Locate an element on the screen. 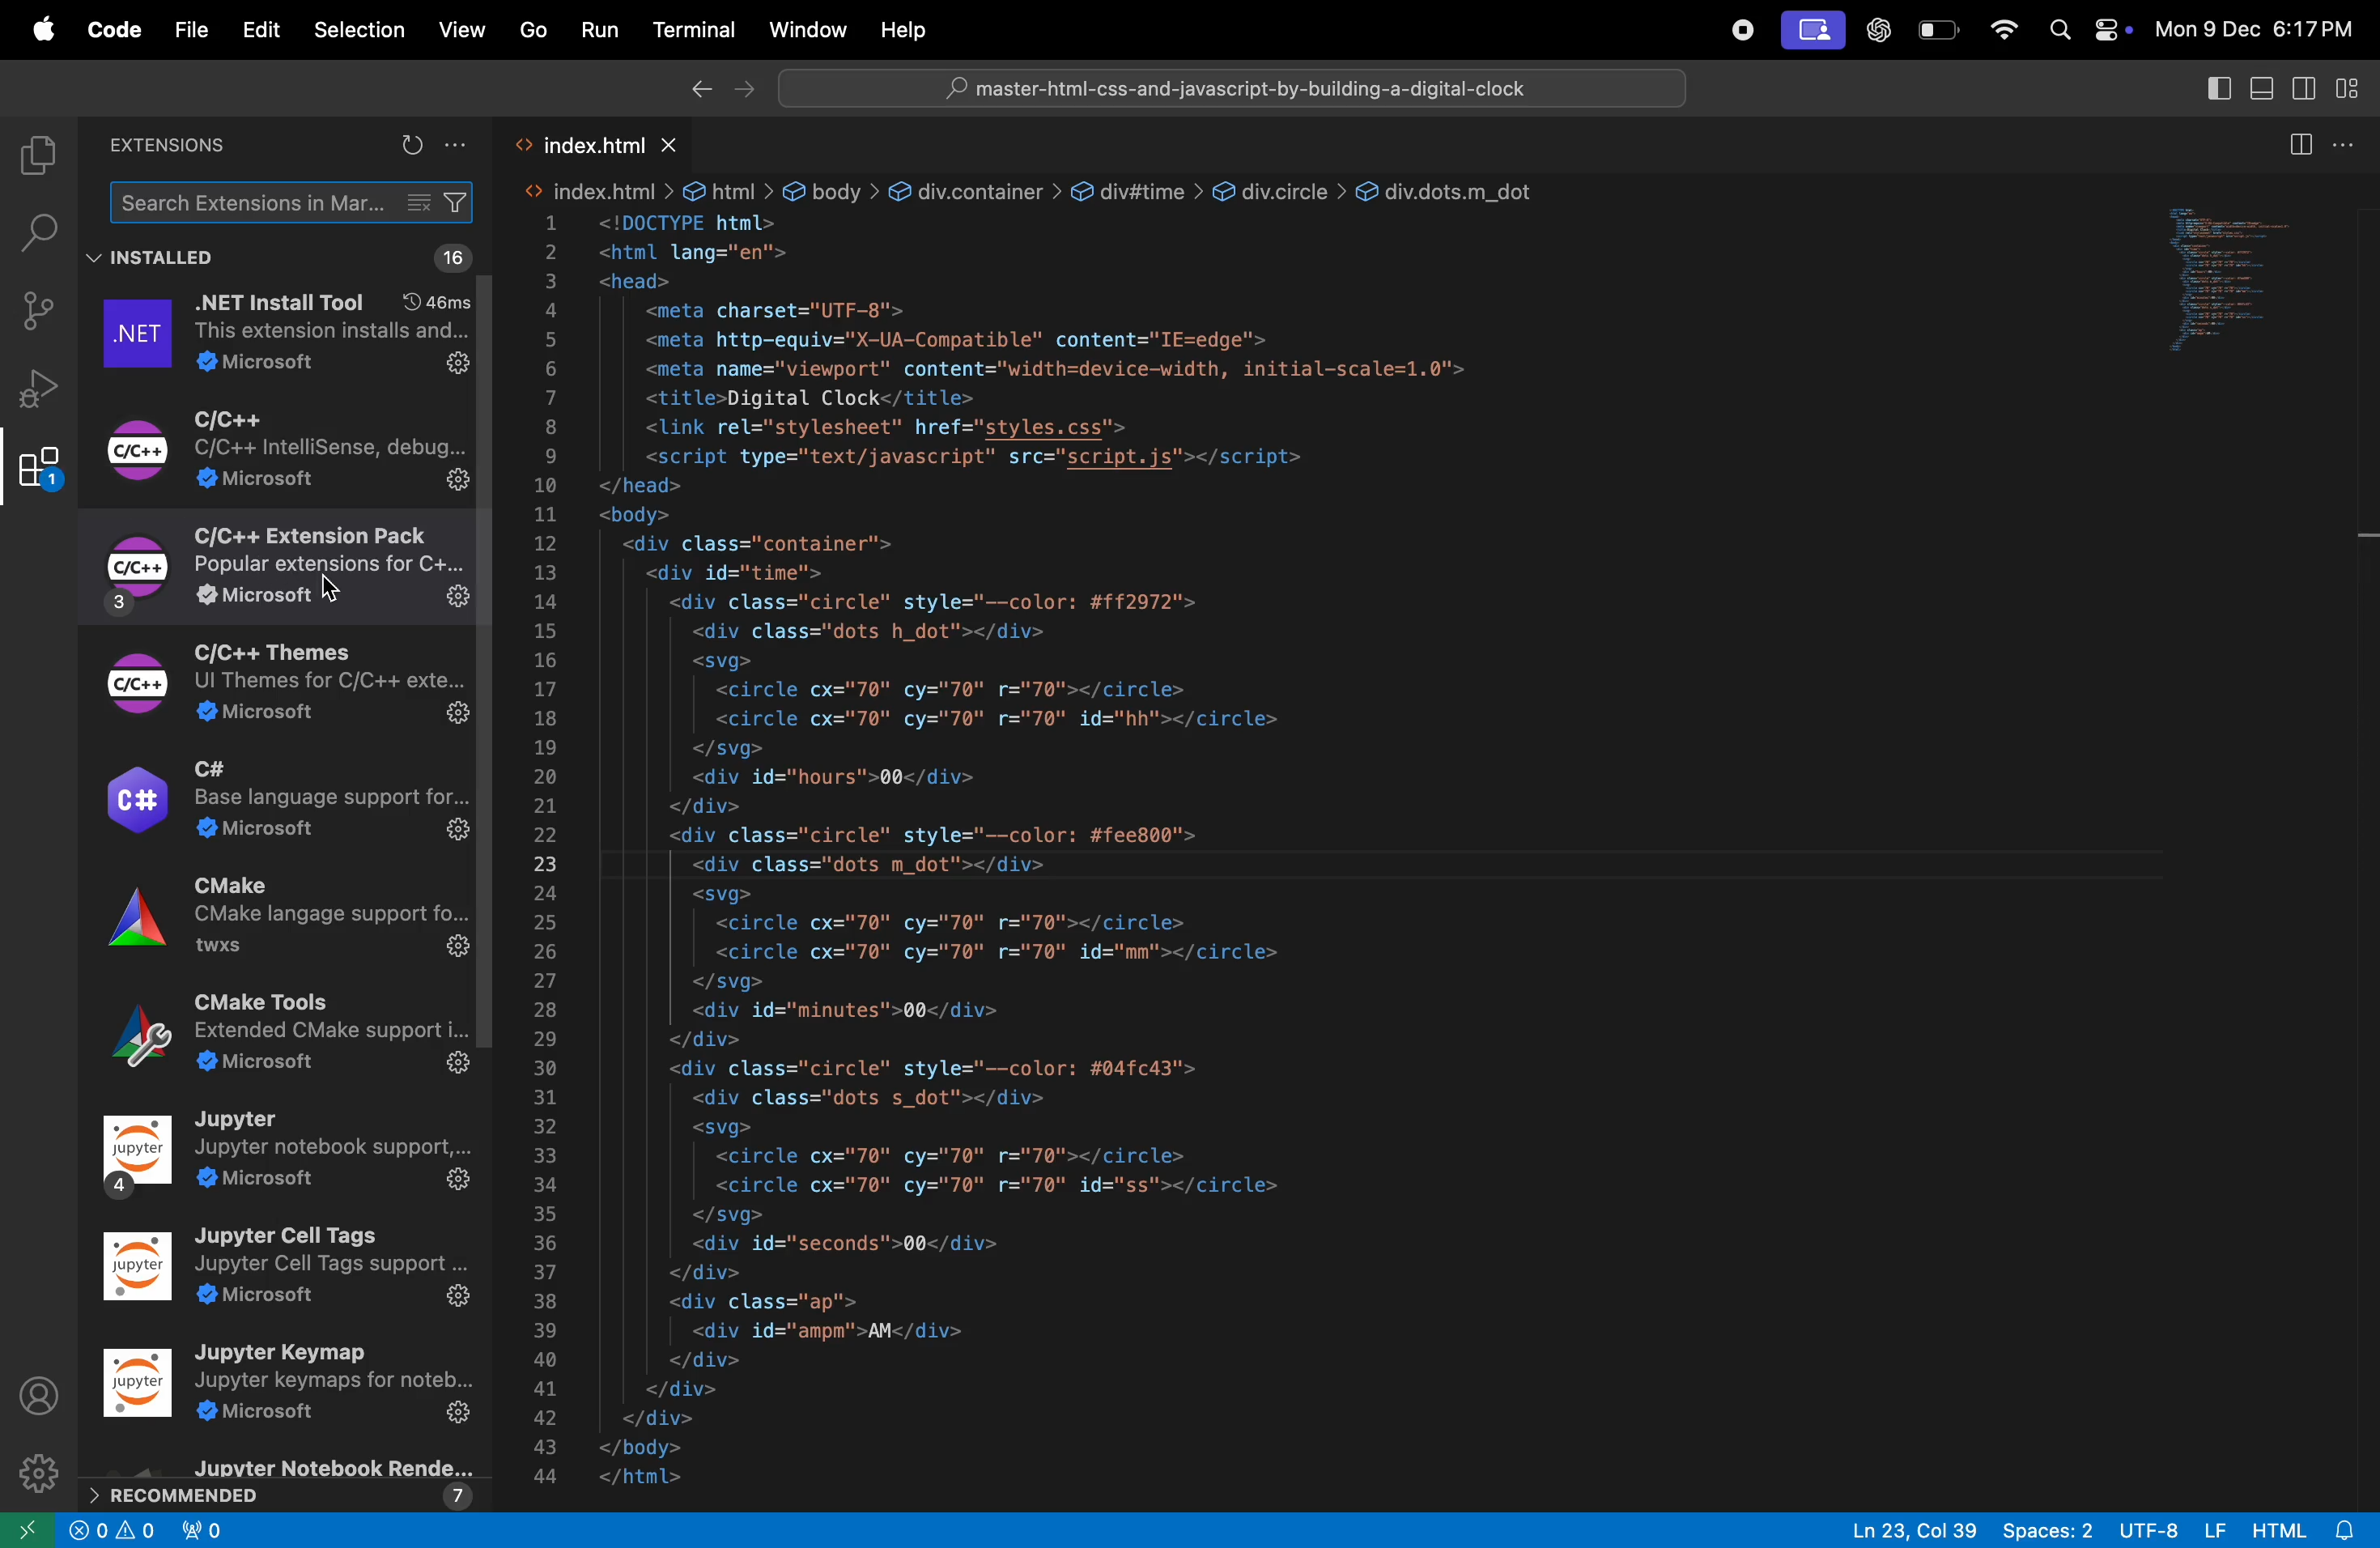  settings is located at coordinates (36, 1468).